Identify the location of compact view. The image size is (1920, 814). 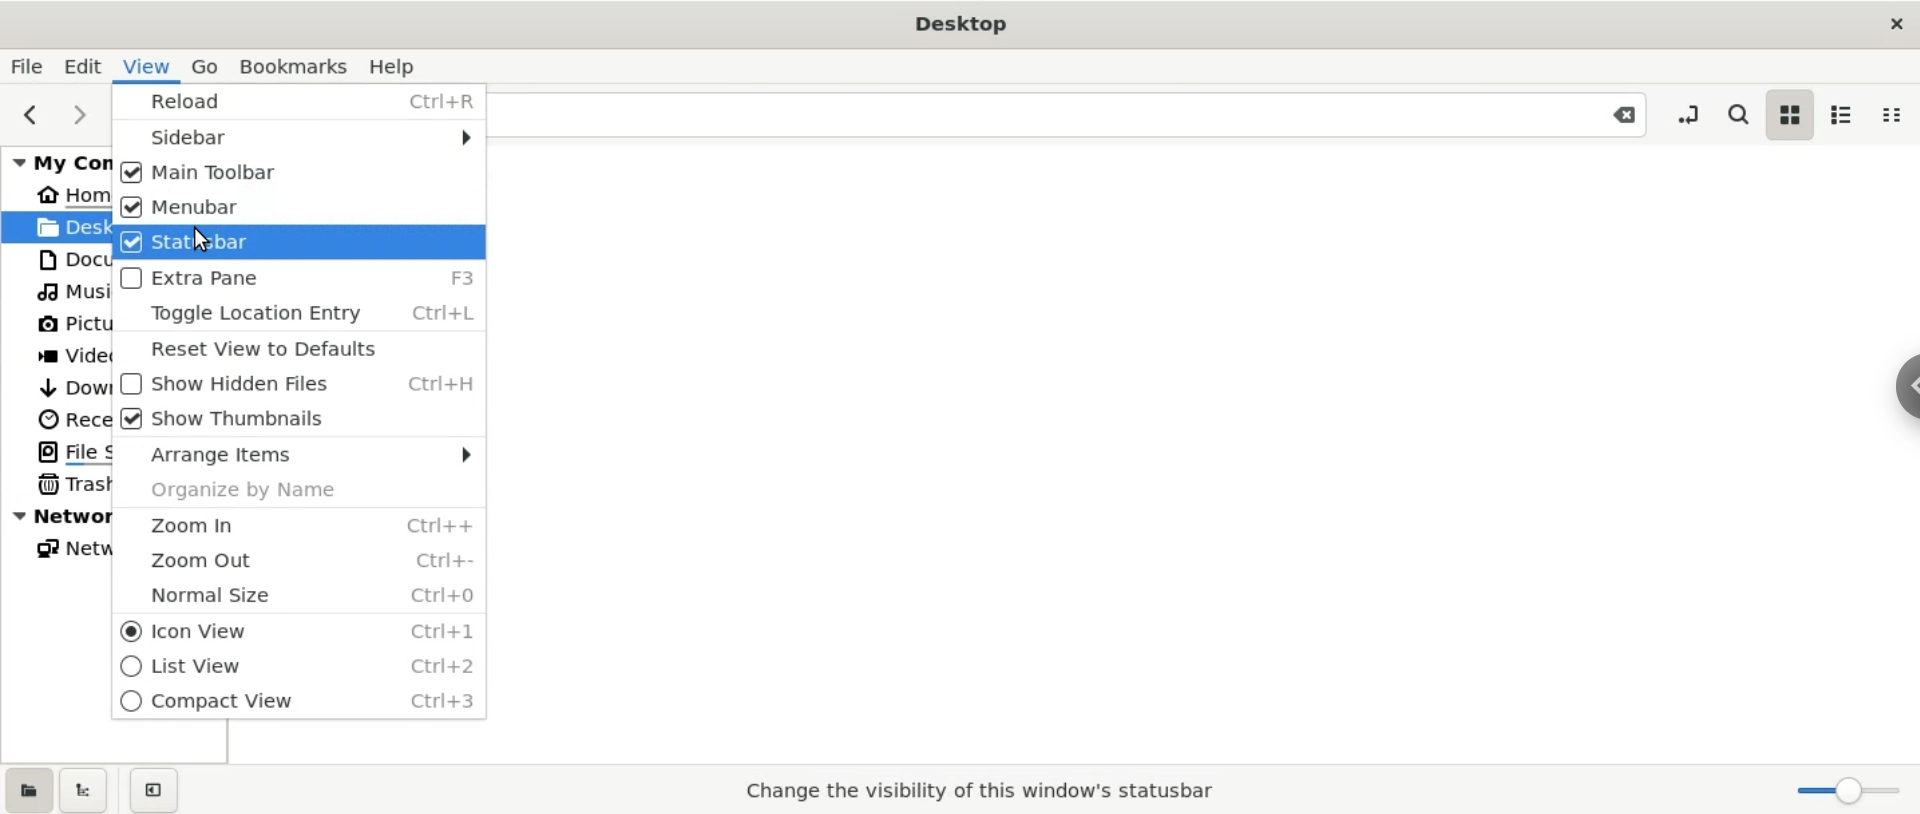
(1892, 115).